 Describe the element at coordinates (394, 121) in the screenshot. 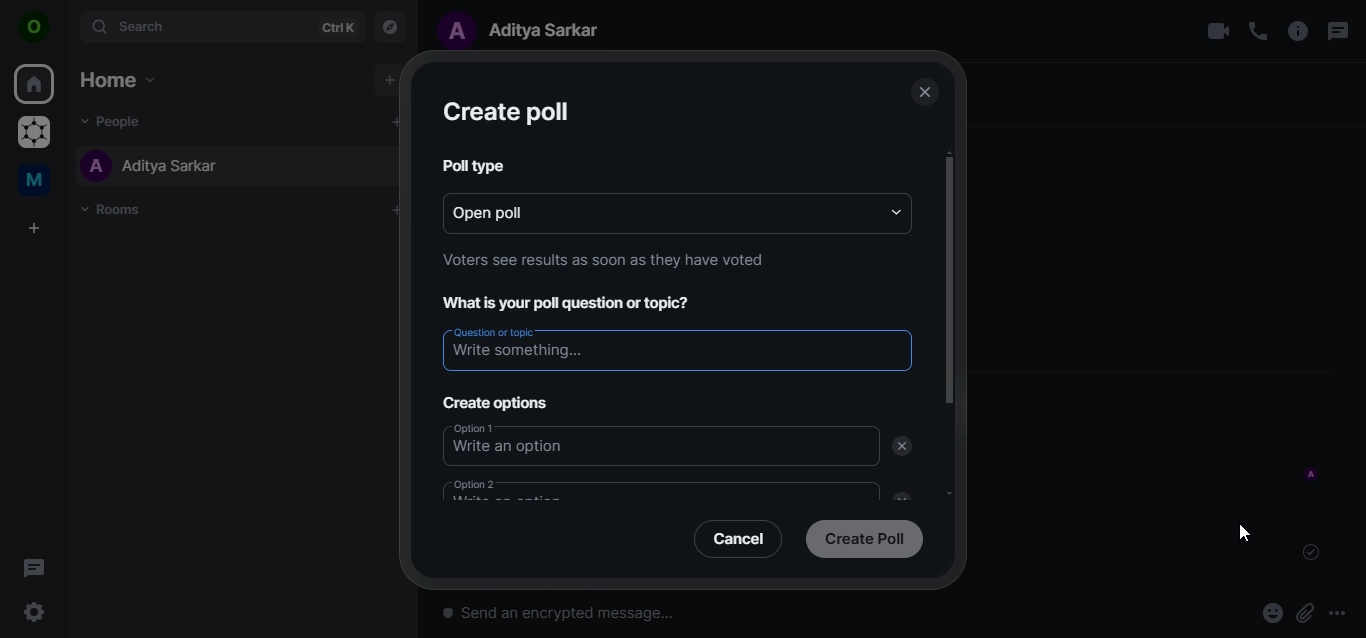

I see `add` at that location.